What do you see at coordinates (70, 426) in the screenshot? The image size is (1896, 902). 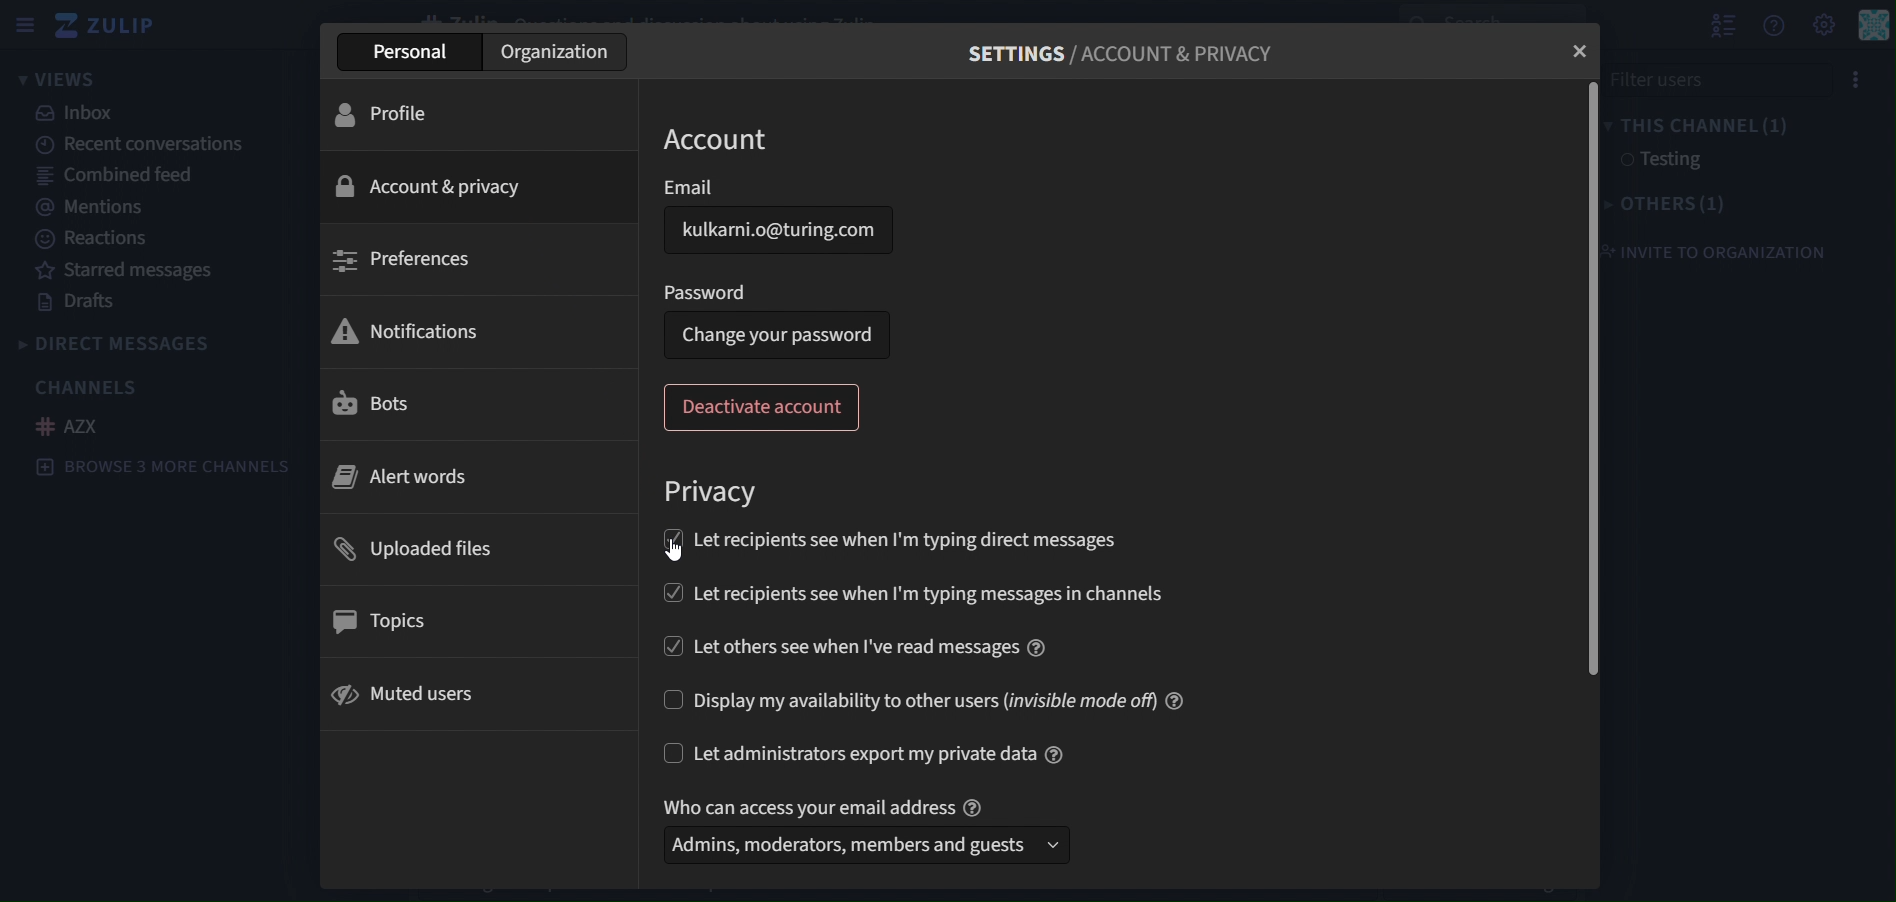 I see `AZX` at bounding box center [70, 426].